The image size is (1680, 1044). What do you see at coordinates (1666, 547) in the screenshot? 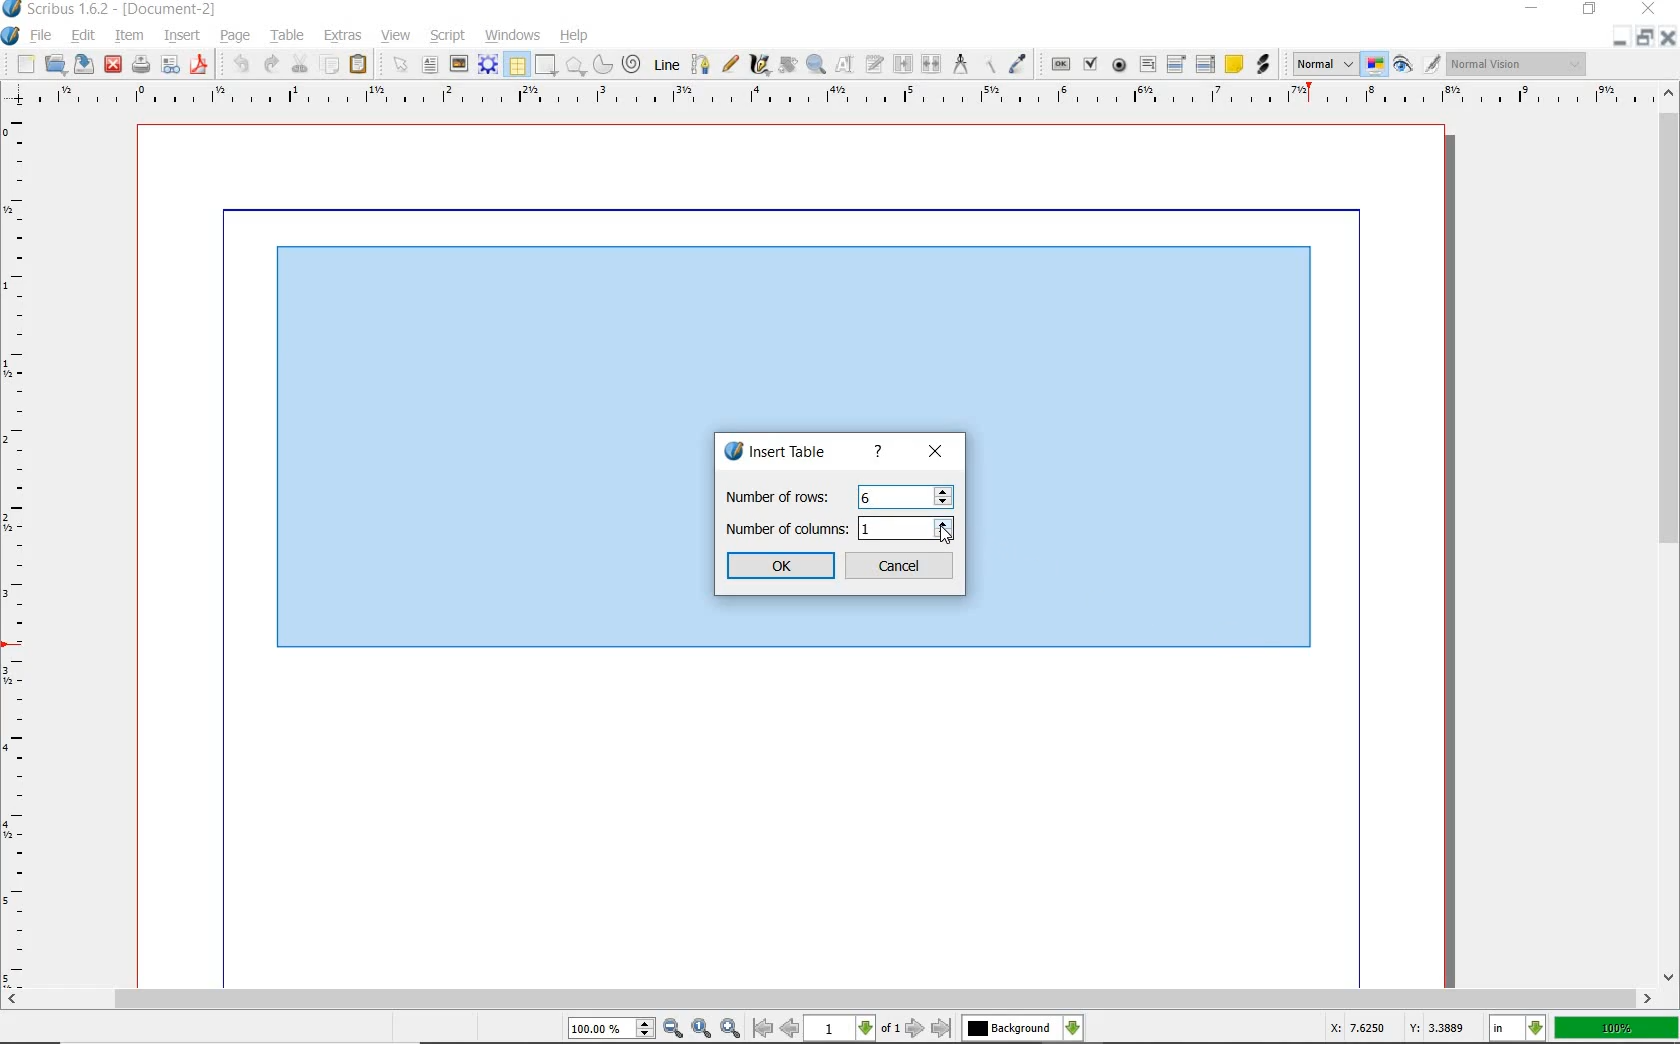
I see `scrollbar` at bounding box center [1666, 547].